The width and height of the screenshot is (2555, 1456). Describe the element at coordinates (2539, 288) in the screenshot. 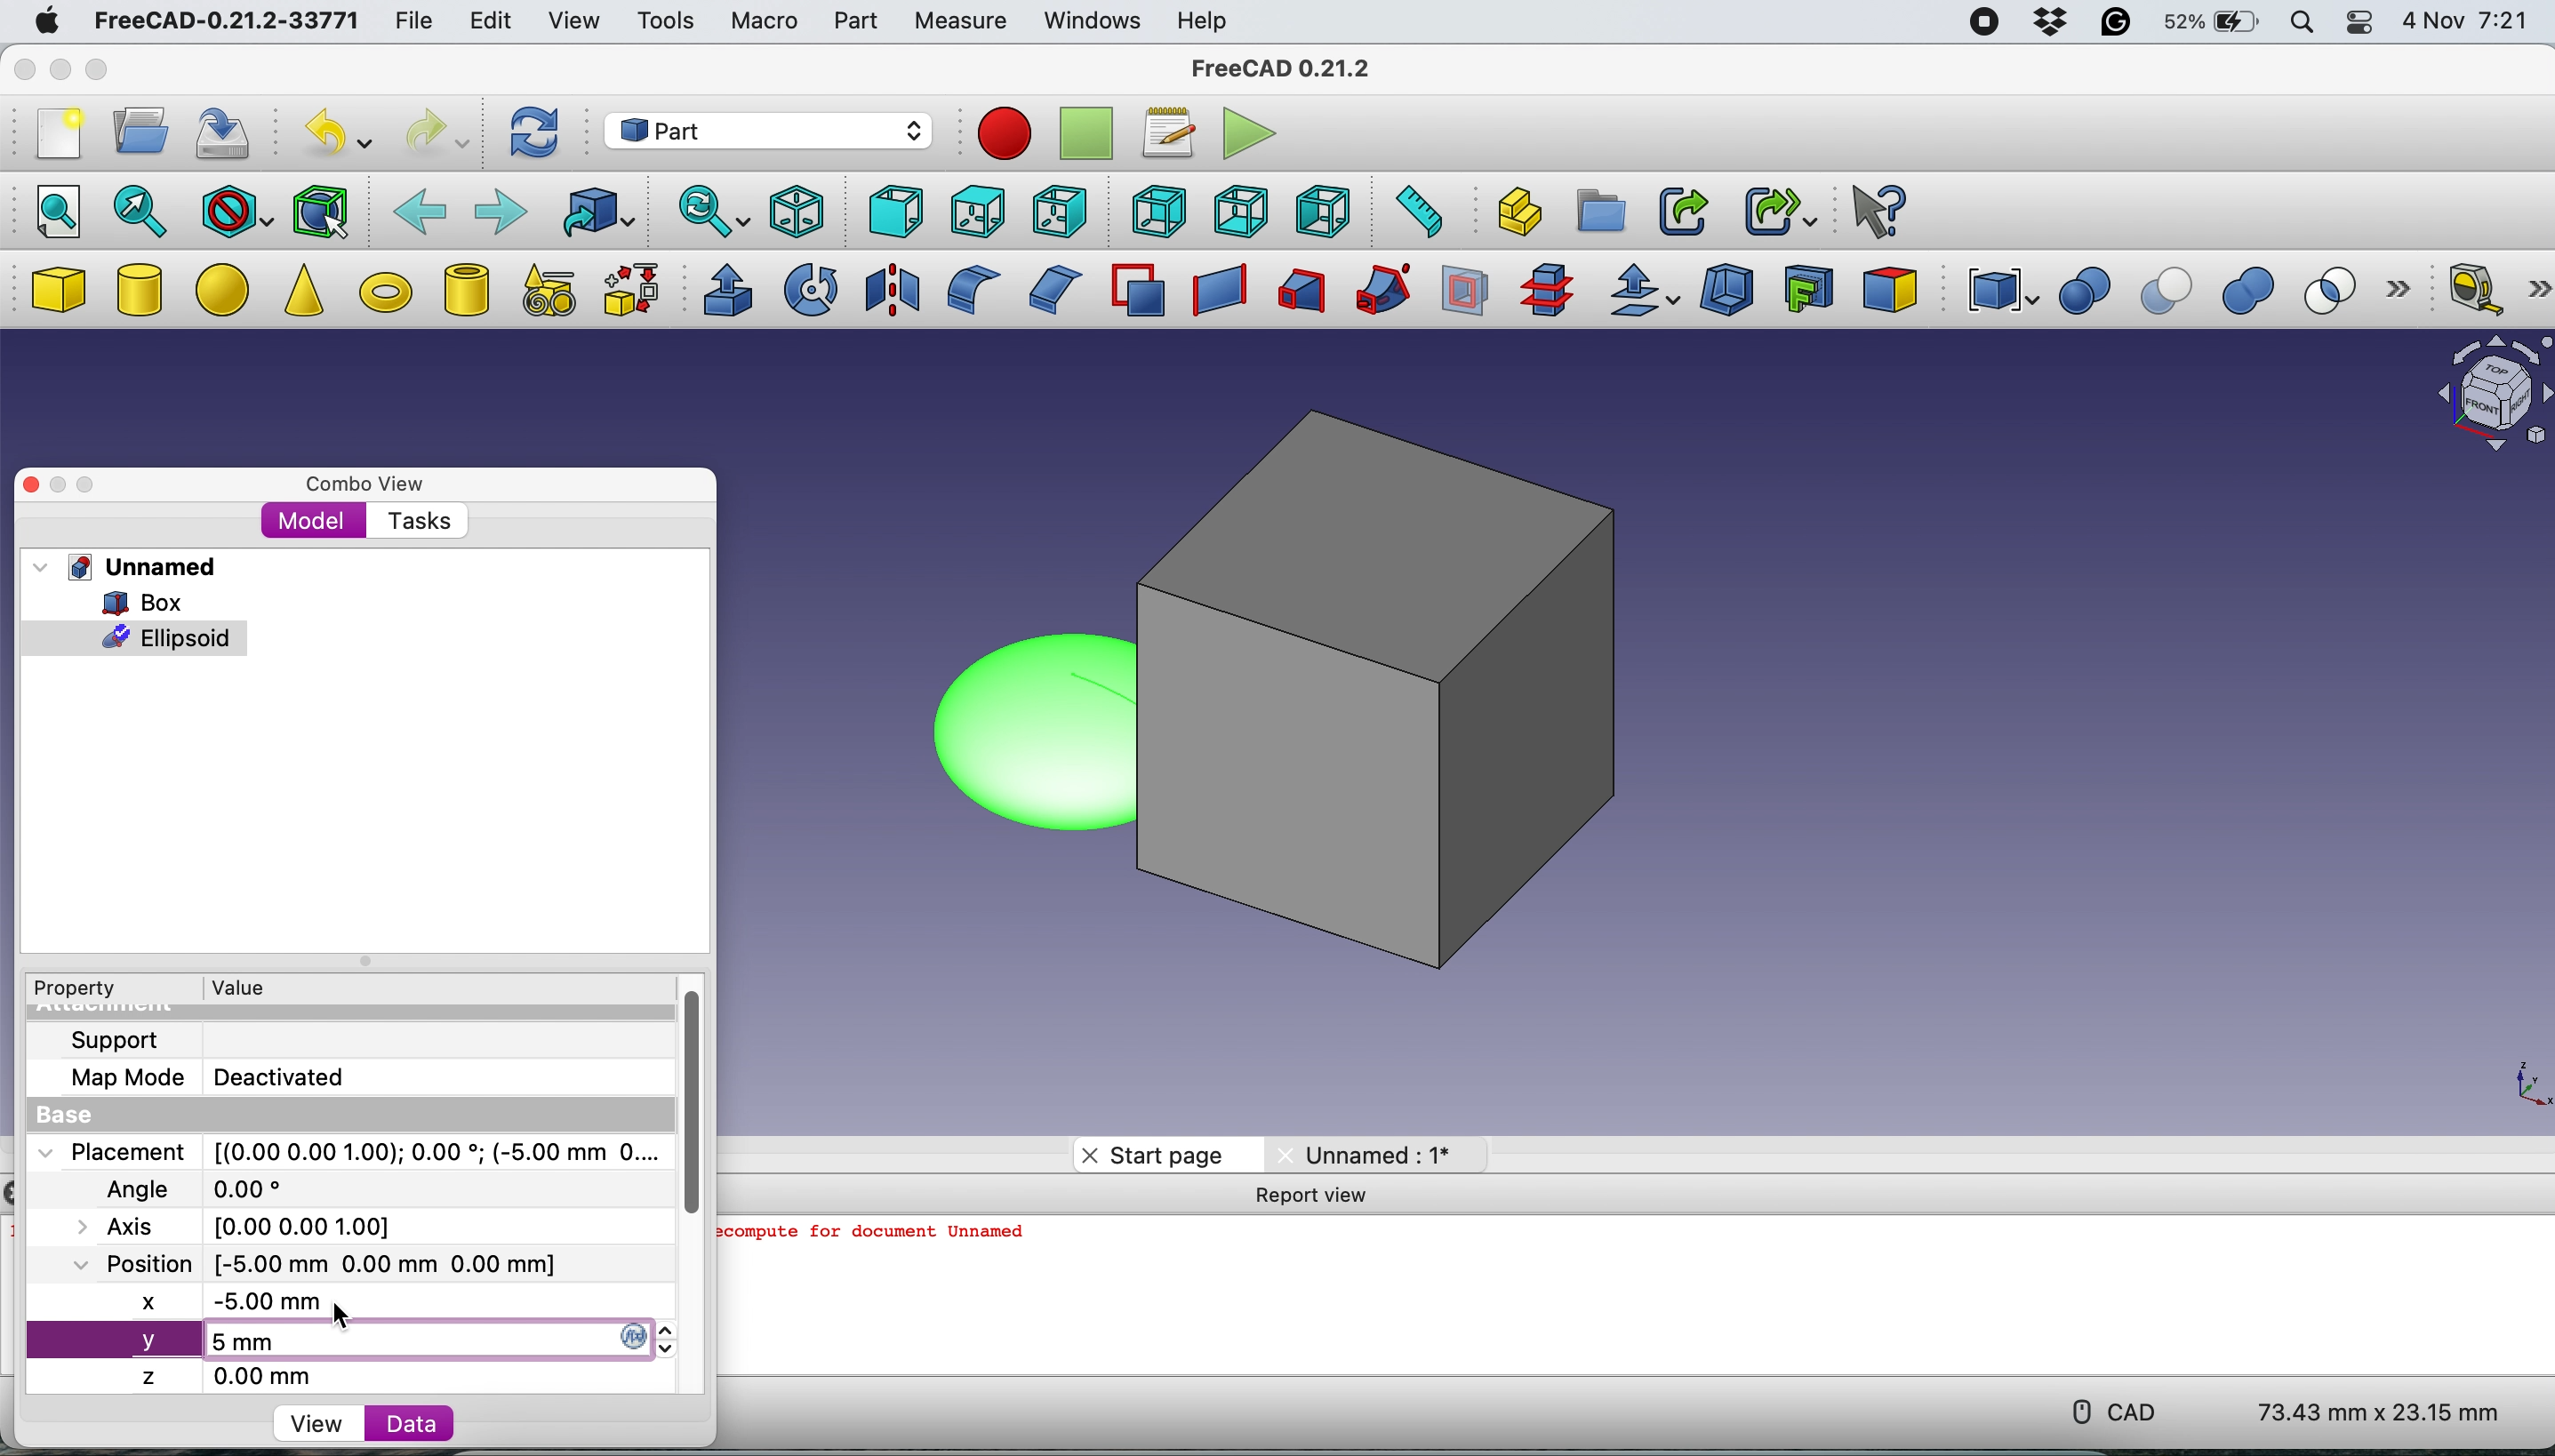

I see `more options` at that location.